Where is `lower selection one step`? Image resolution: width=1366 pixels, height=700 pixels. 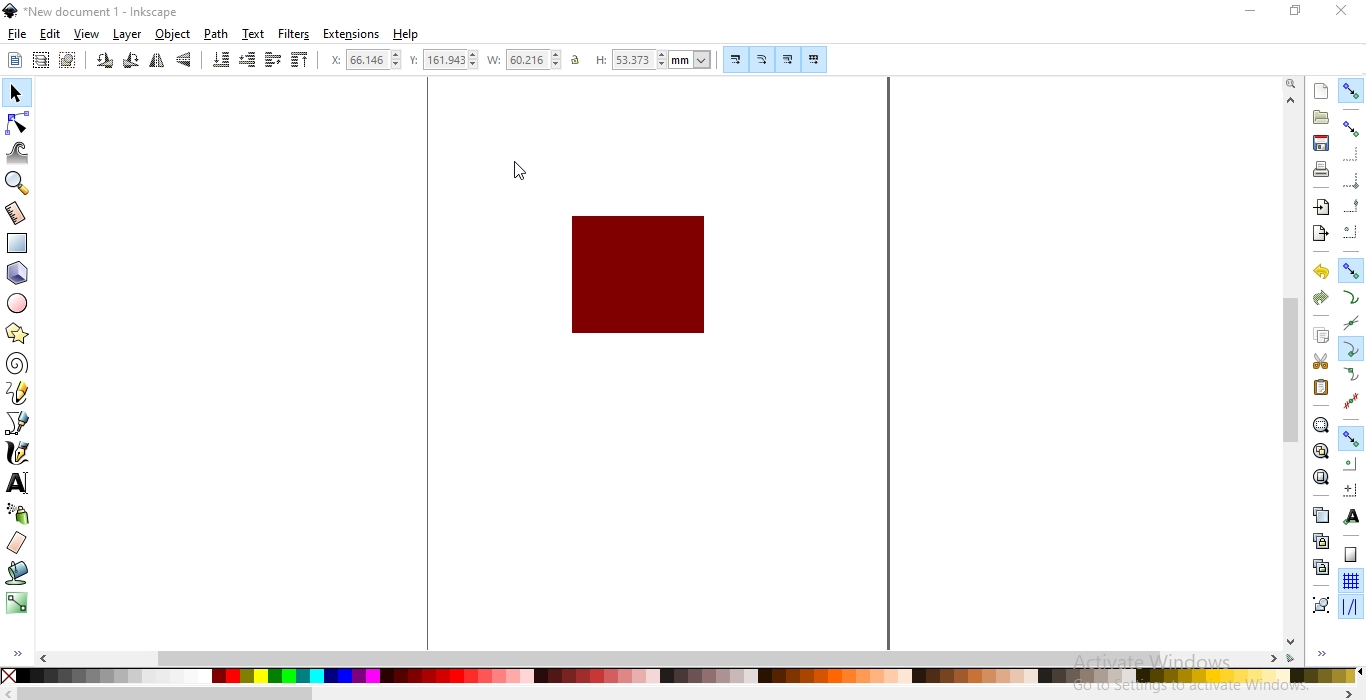
lower selection one step is located at coordinates (247, 61).